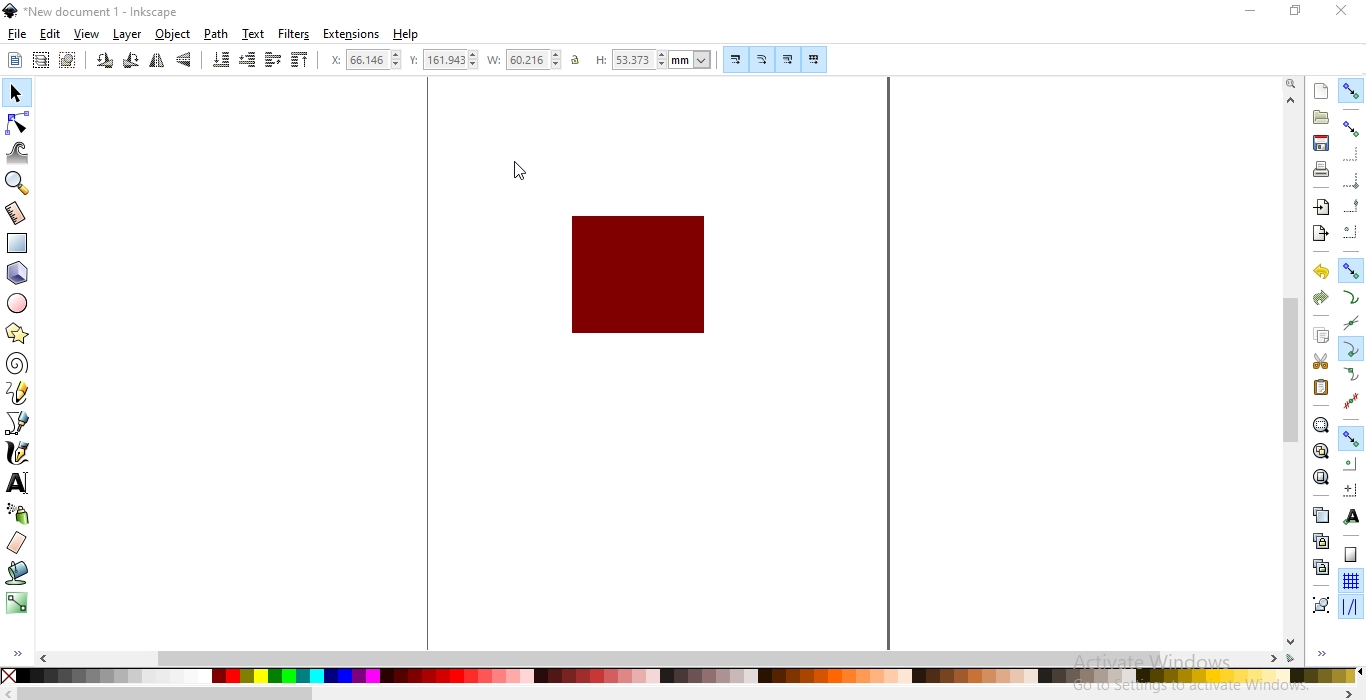 This screenshot has width=1366, height=700. What do you see at coordinates (166, 693) in the screenshot?
I see `` at bounding box center [166, 693].